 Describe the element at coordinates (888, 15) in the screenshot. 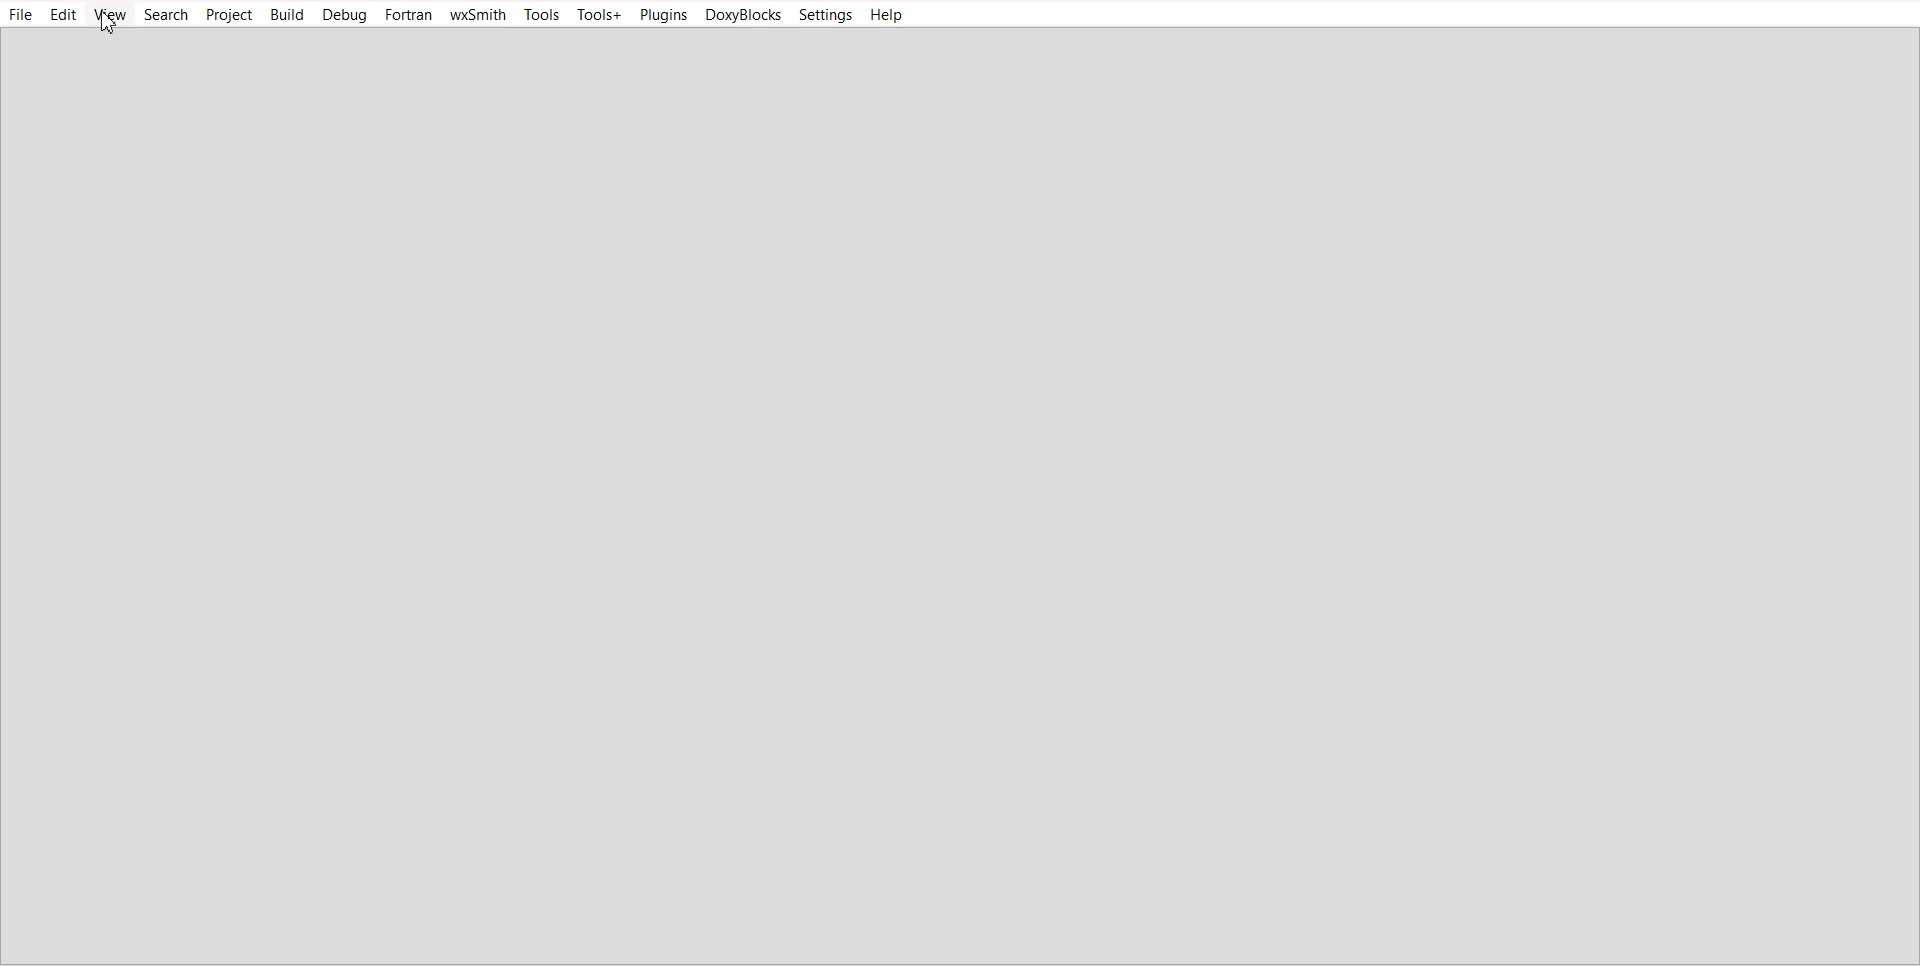

I see `Help` at that location.